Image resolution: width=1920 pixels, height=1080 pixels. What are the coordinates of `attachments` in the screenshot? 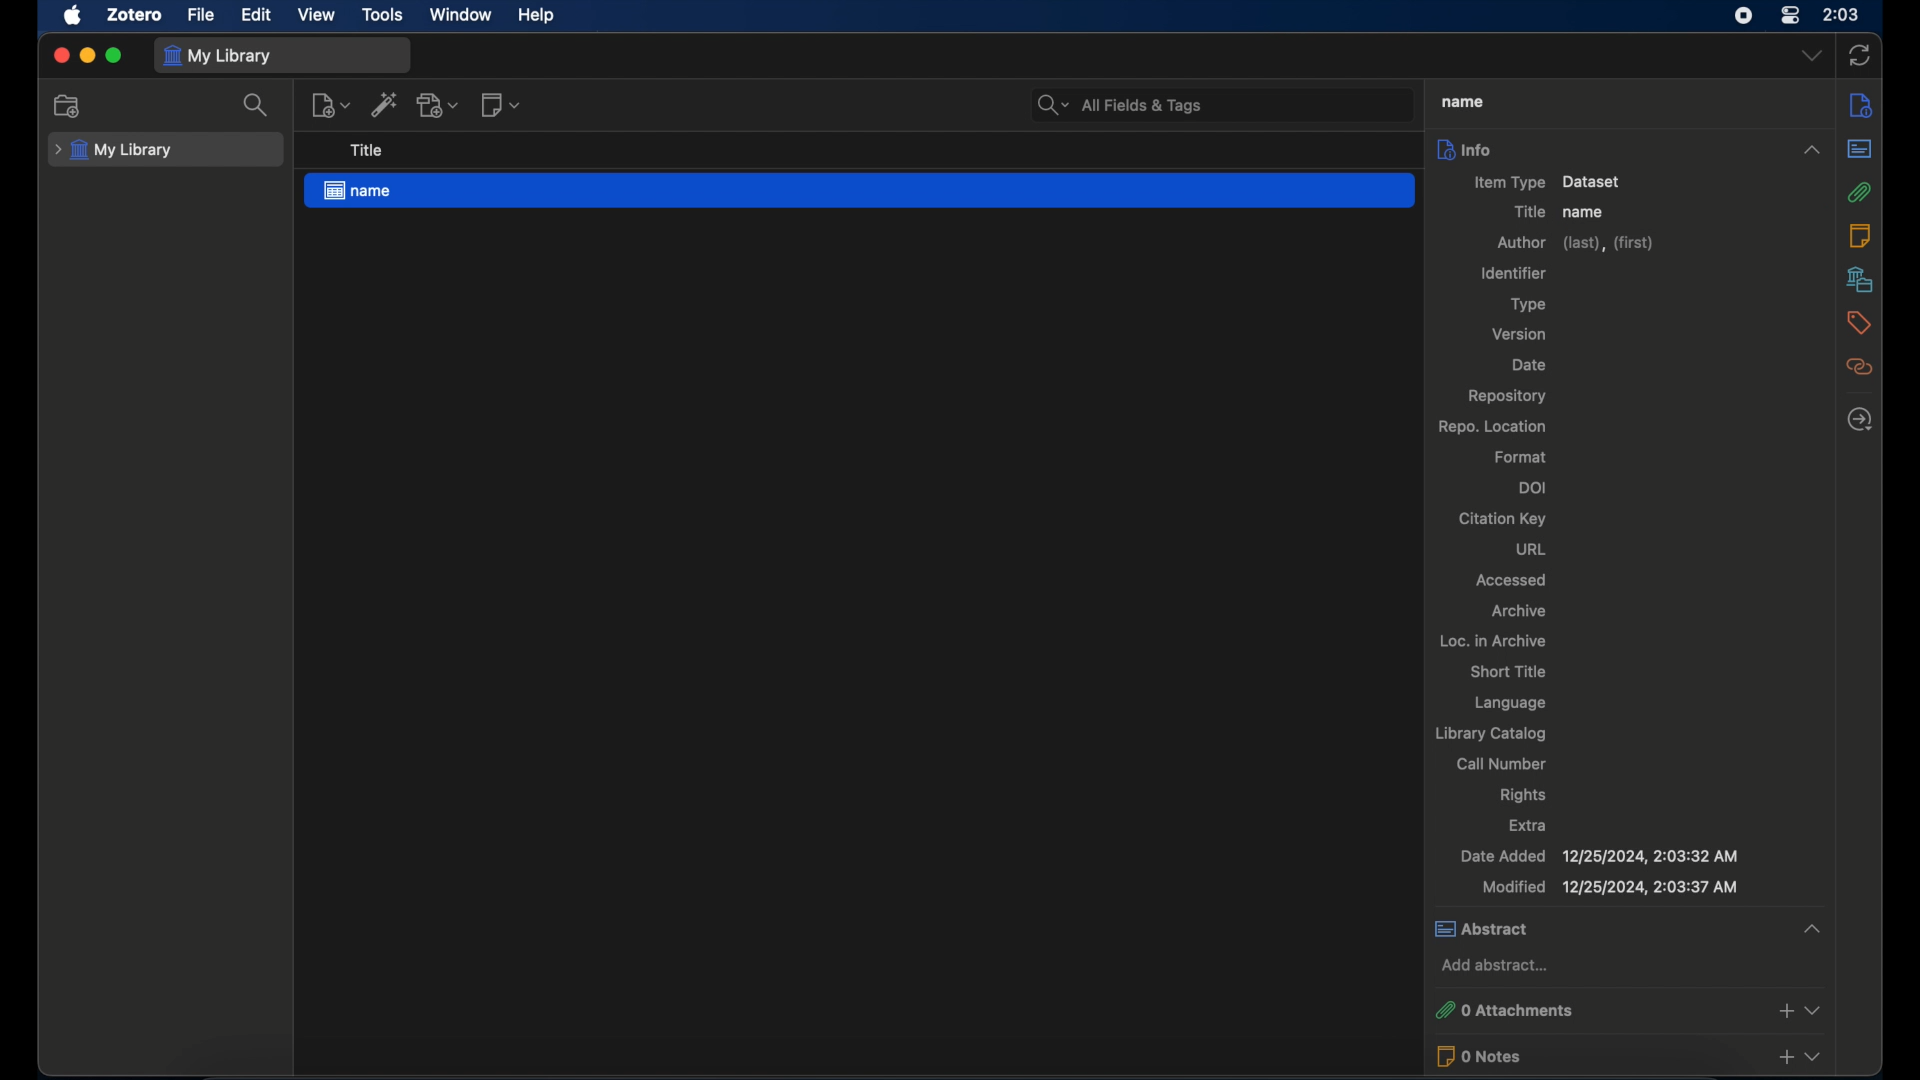 It's located at (1861, 192).